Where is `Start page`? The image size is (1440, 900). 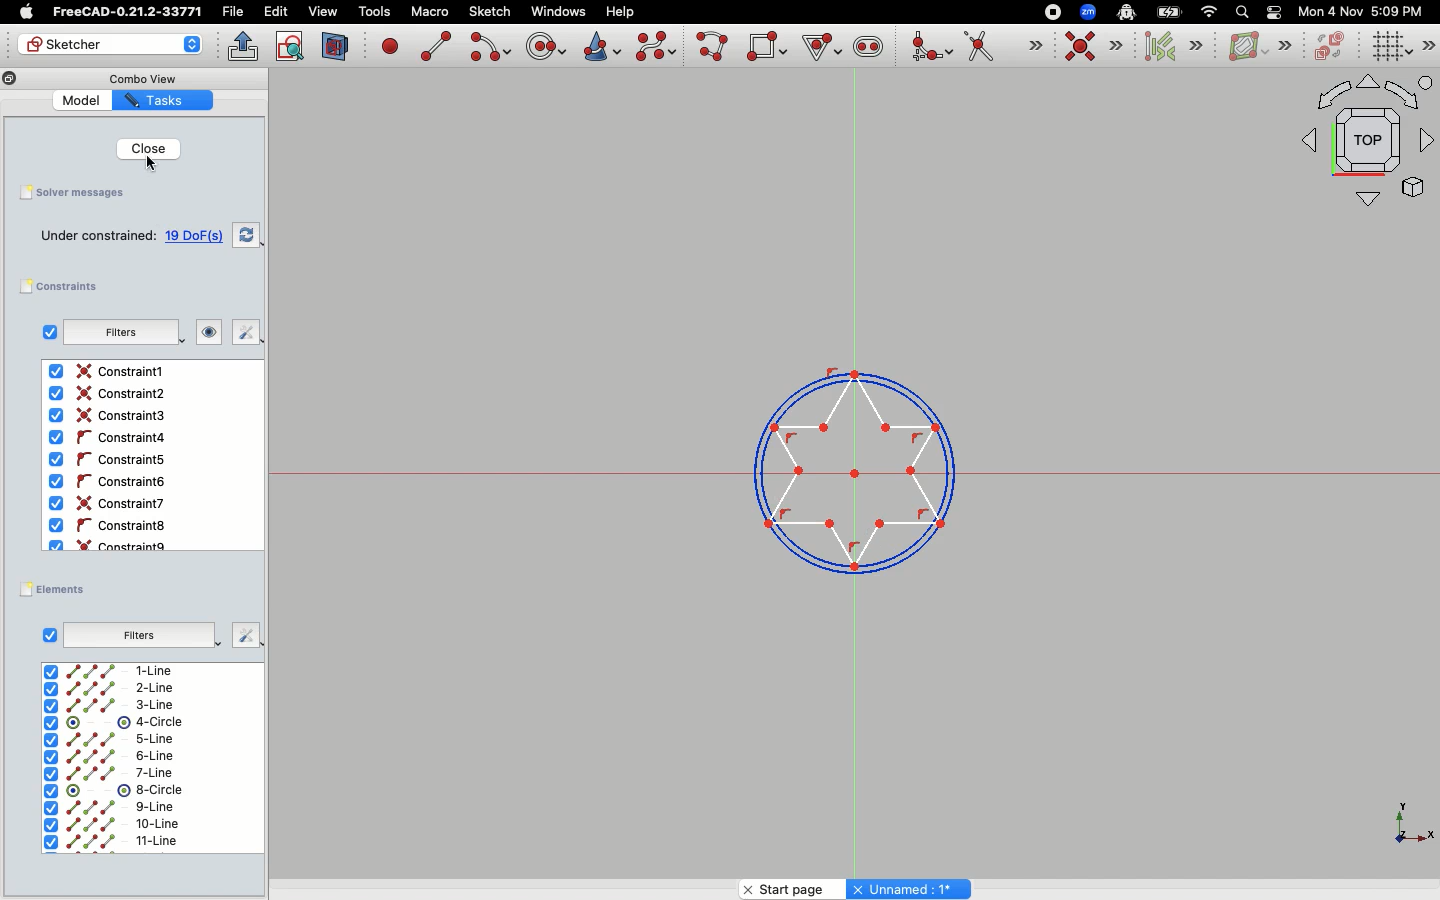
Start page is located at coordinates (788, 886).